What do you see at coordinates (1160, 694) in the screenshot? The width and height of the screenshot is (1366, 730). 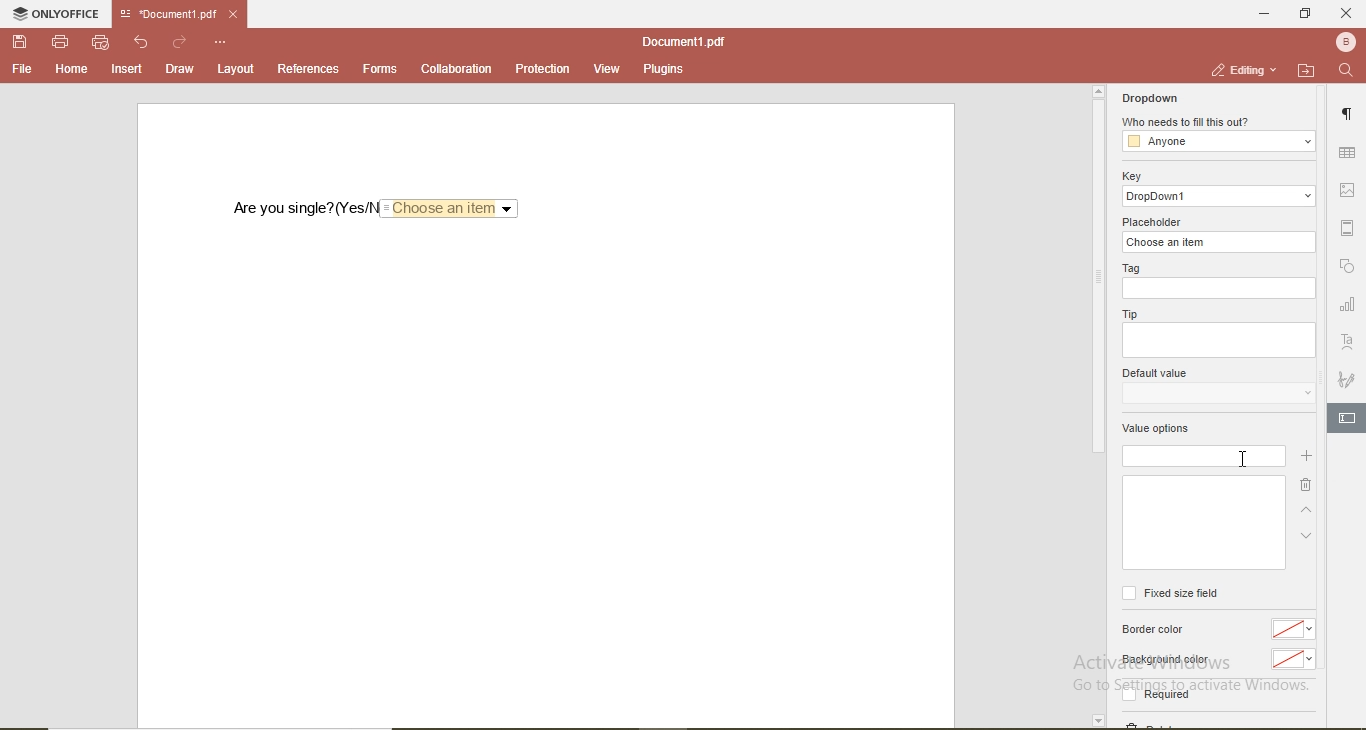 I see `required` at bounding box center [1160, 694].